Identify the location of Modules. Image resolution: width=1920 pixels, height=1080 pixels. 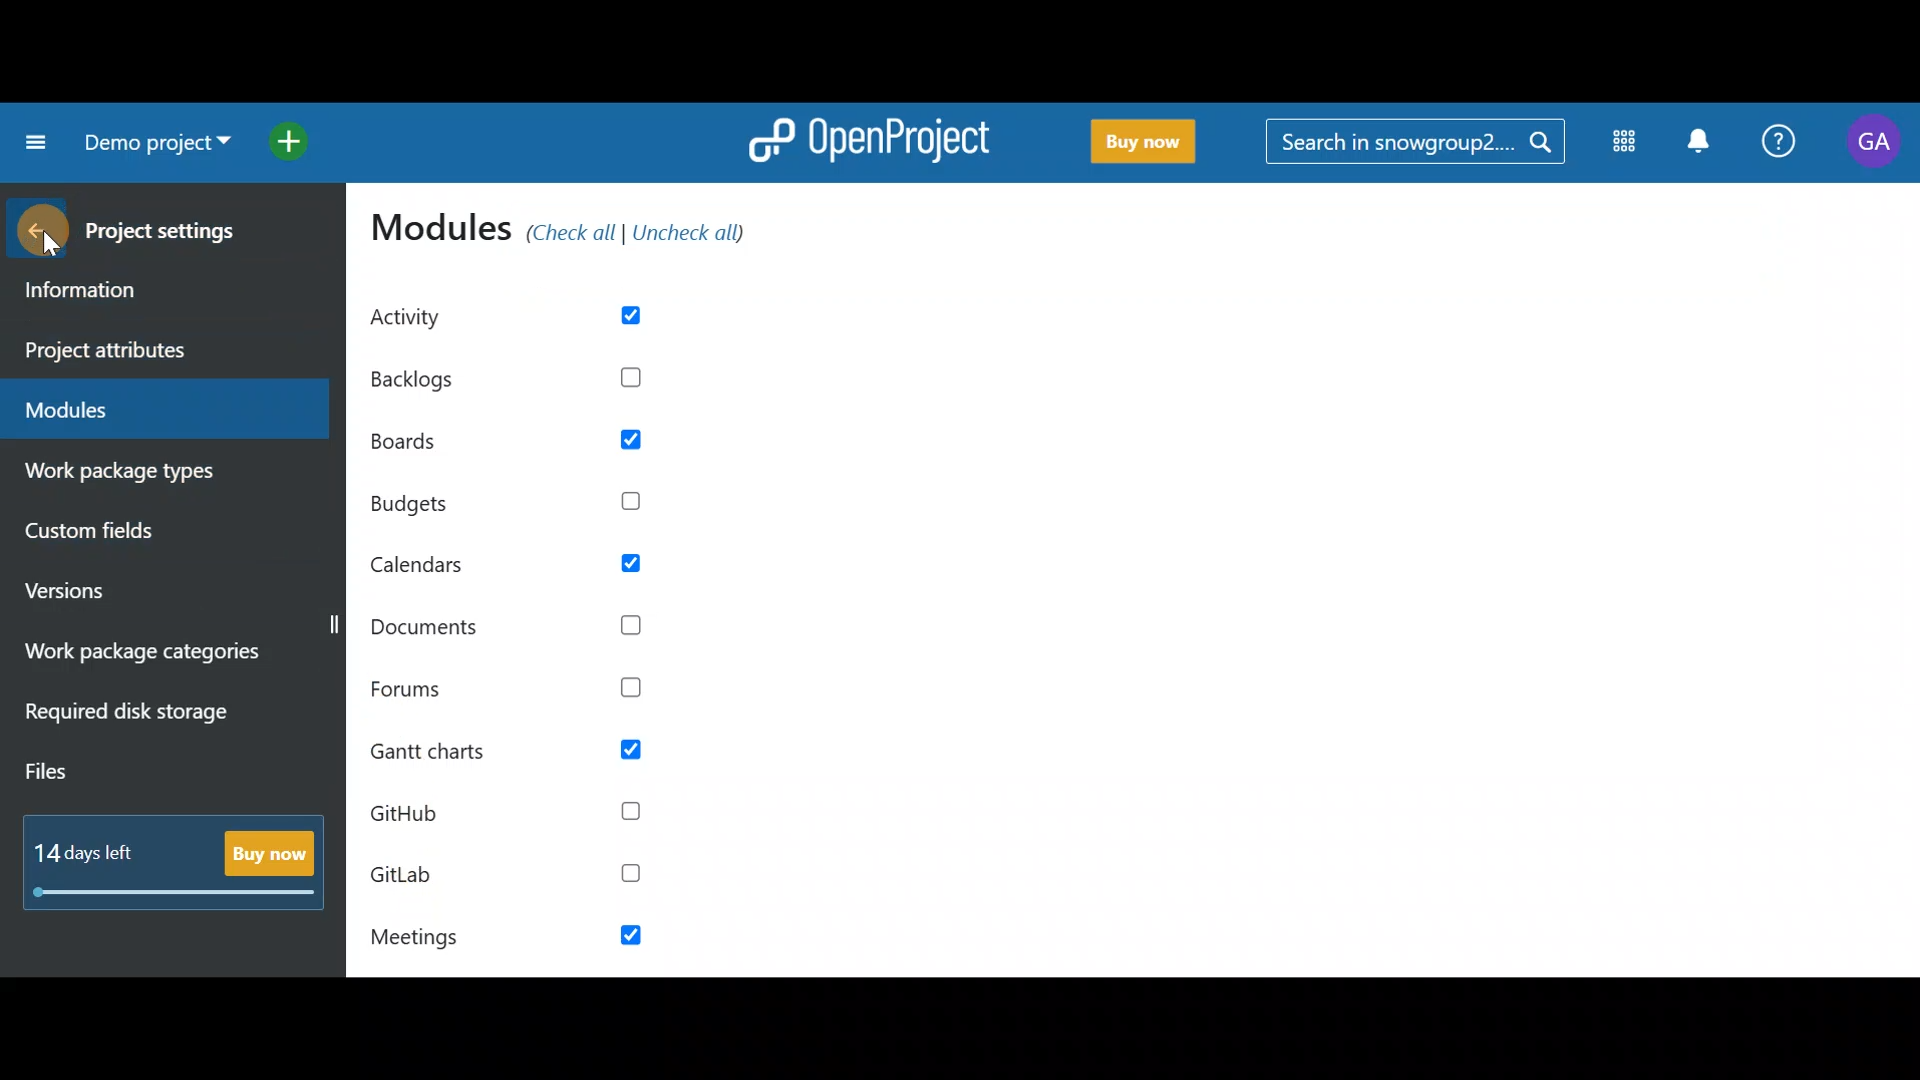
(1627, 142).